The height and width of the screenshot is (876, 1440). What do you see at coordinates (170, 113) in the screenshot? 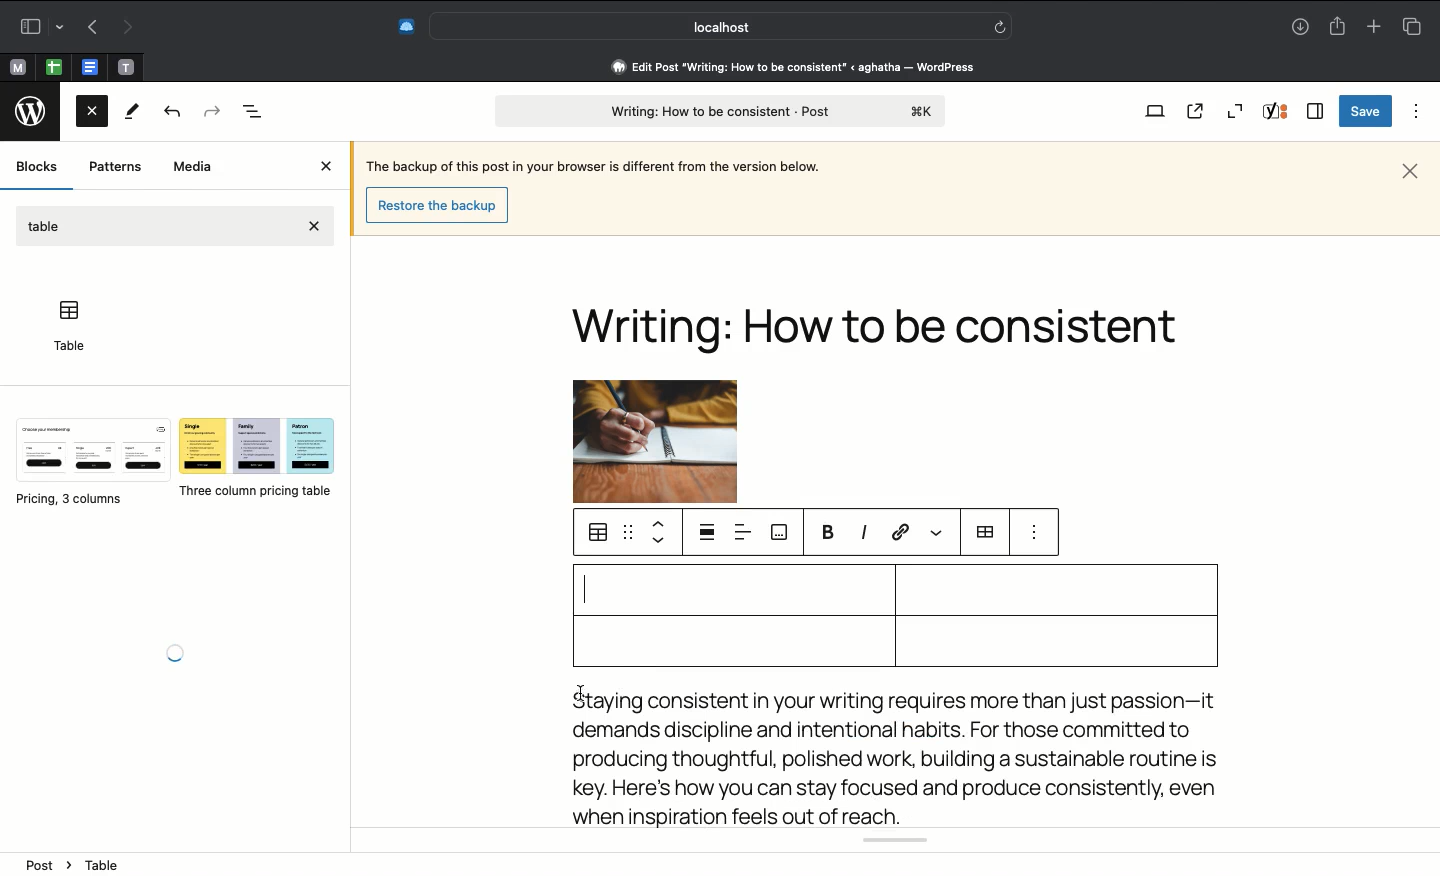
I see `Back` at bounding box center [170, 113].